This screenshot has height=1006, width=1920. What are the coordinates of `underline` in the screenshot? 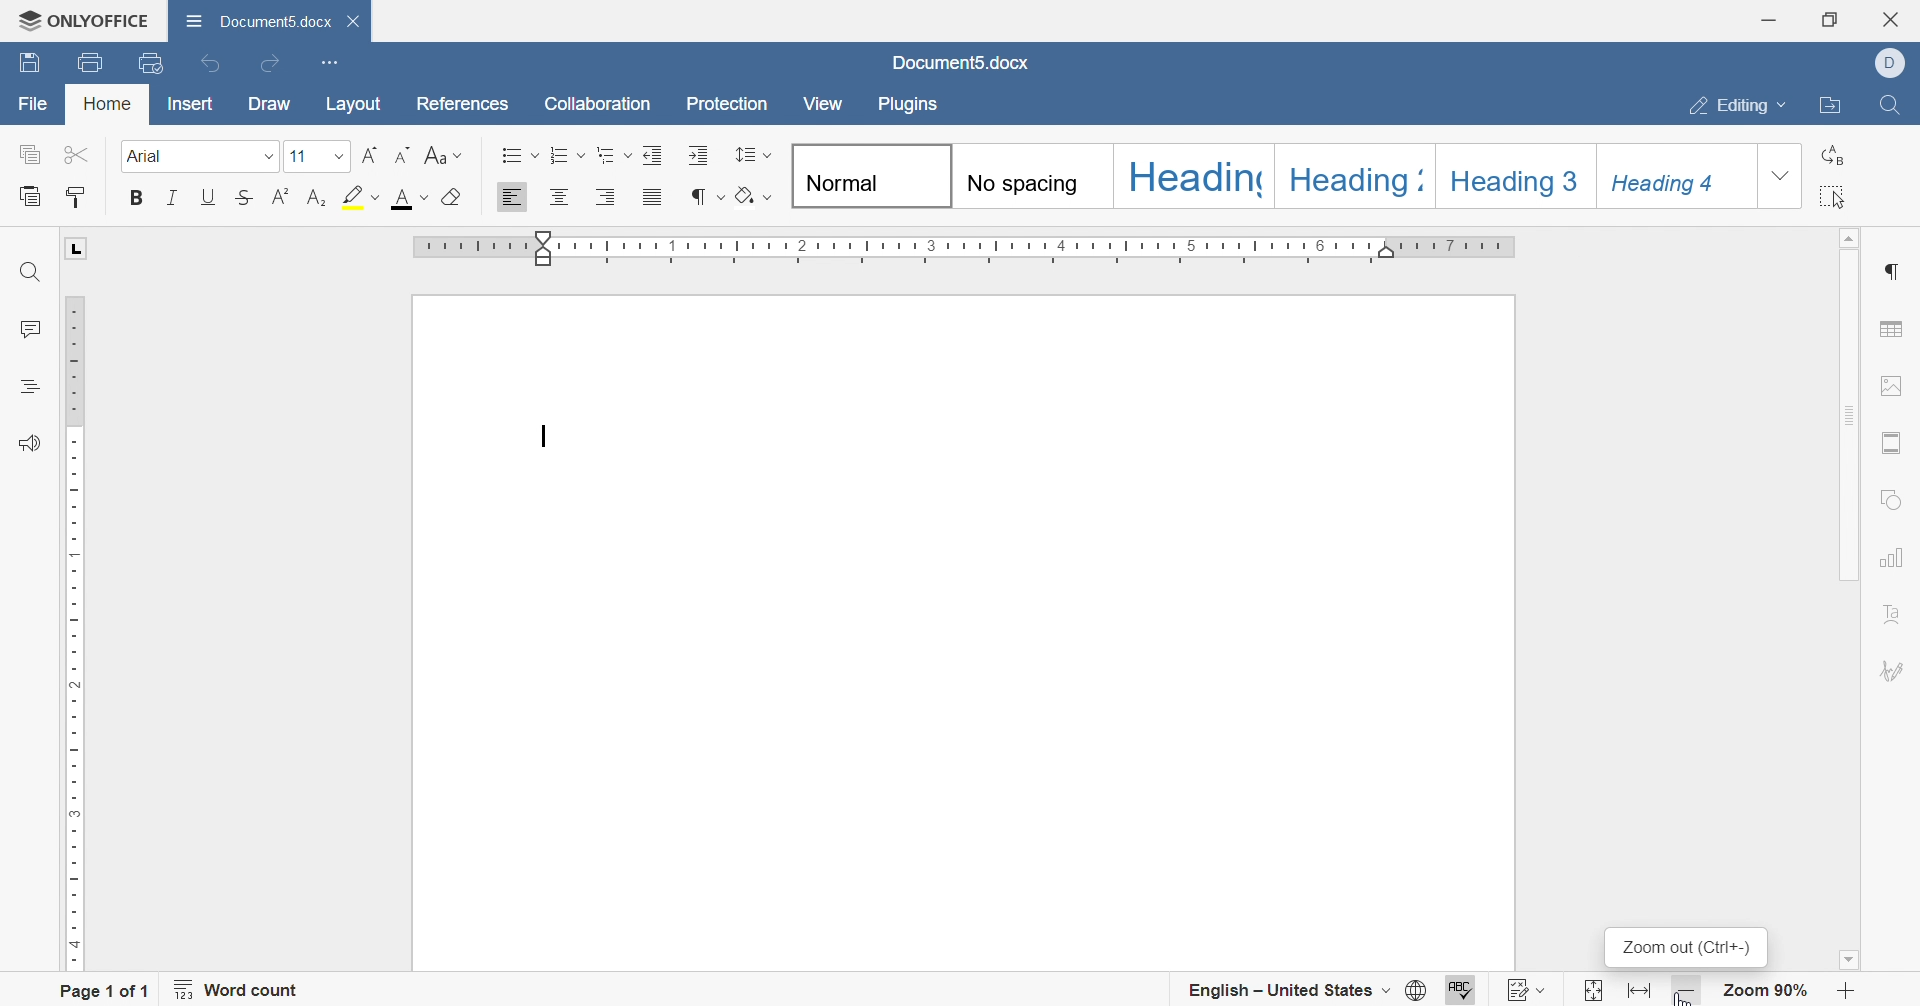 It's located at (203, 199).